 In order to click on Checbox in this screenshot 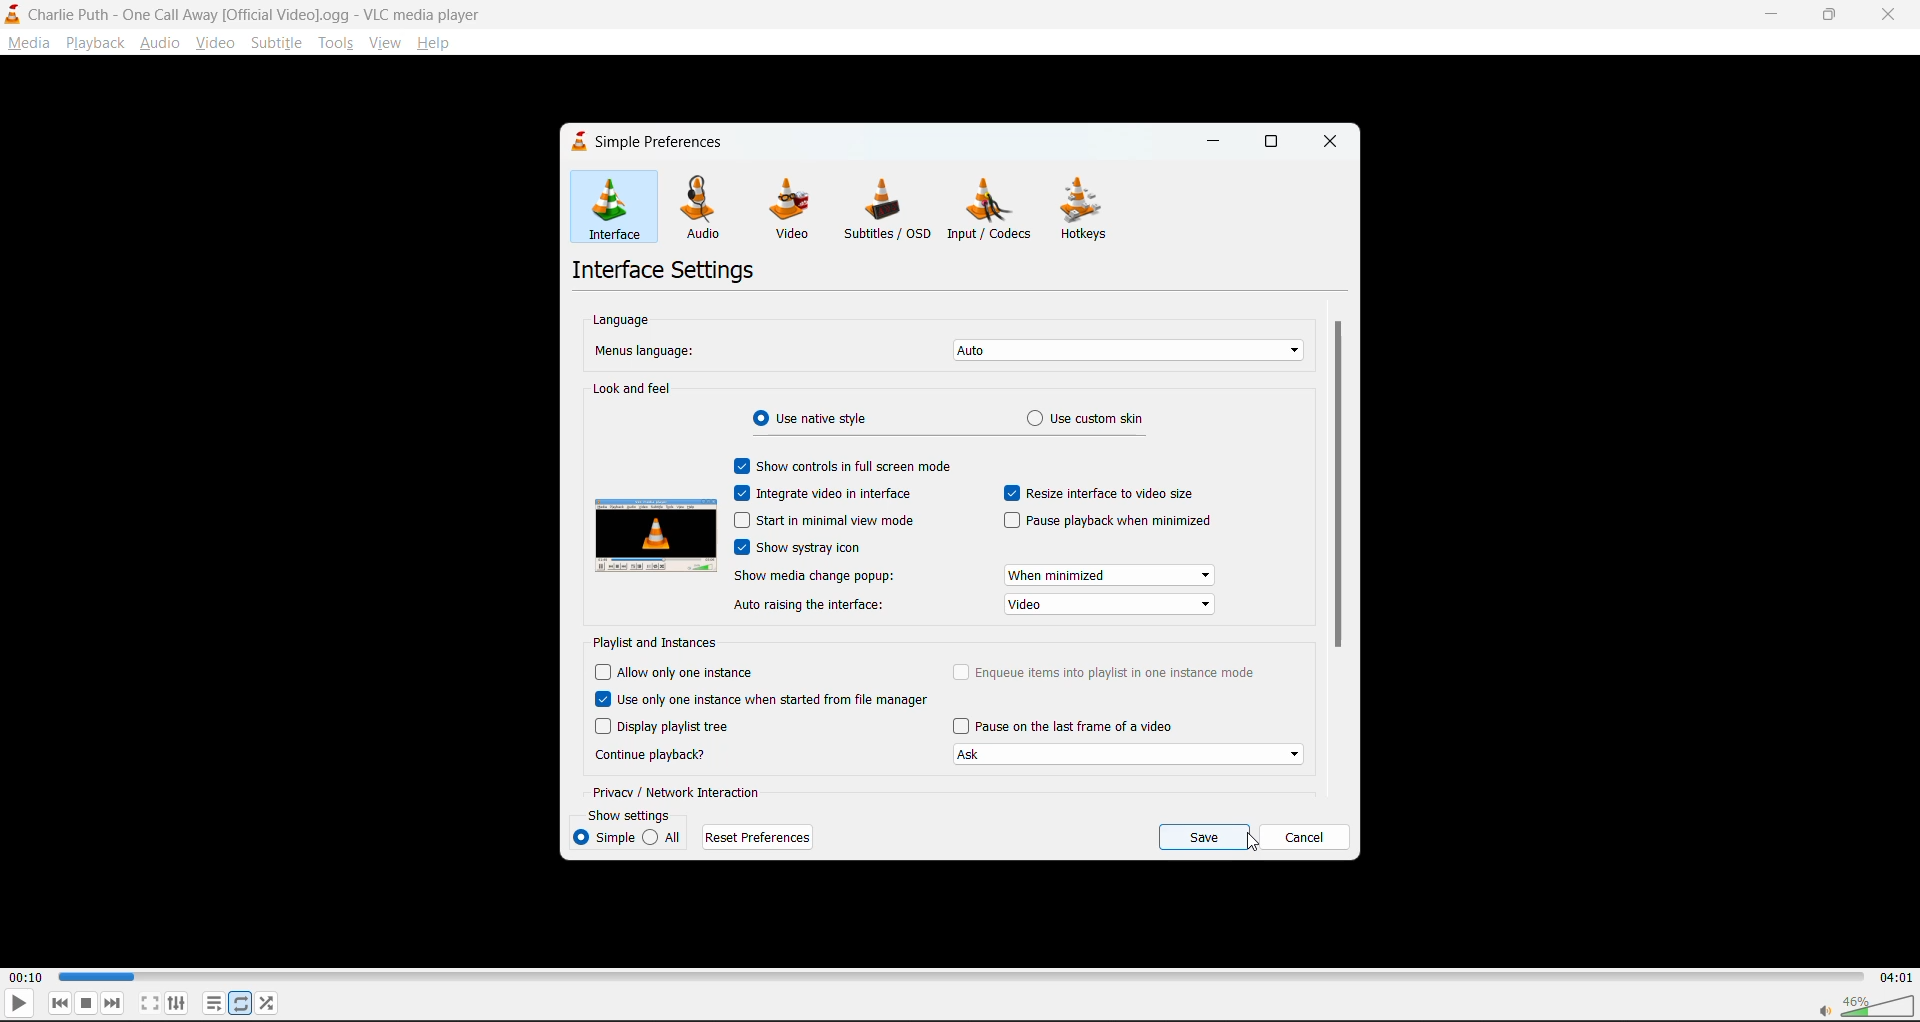, I will do `click(959, 726)`.